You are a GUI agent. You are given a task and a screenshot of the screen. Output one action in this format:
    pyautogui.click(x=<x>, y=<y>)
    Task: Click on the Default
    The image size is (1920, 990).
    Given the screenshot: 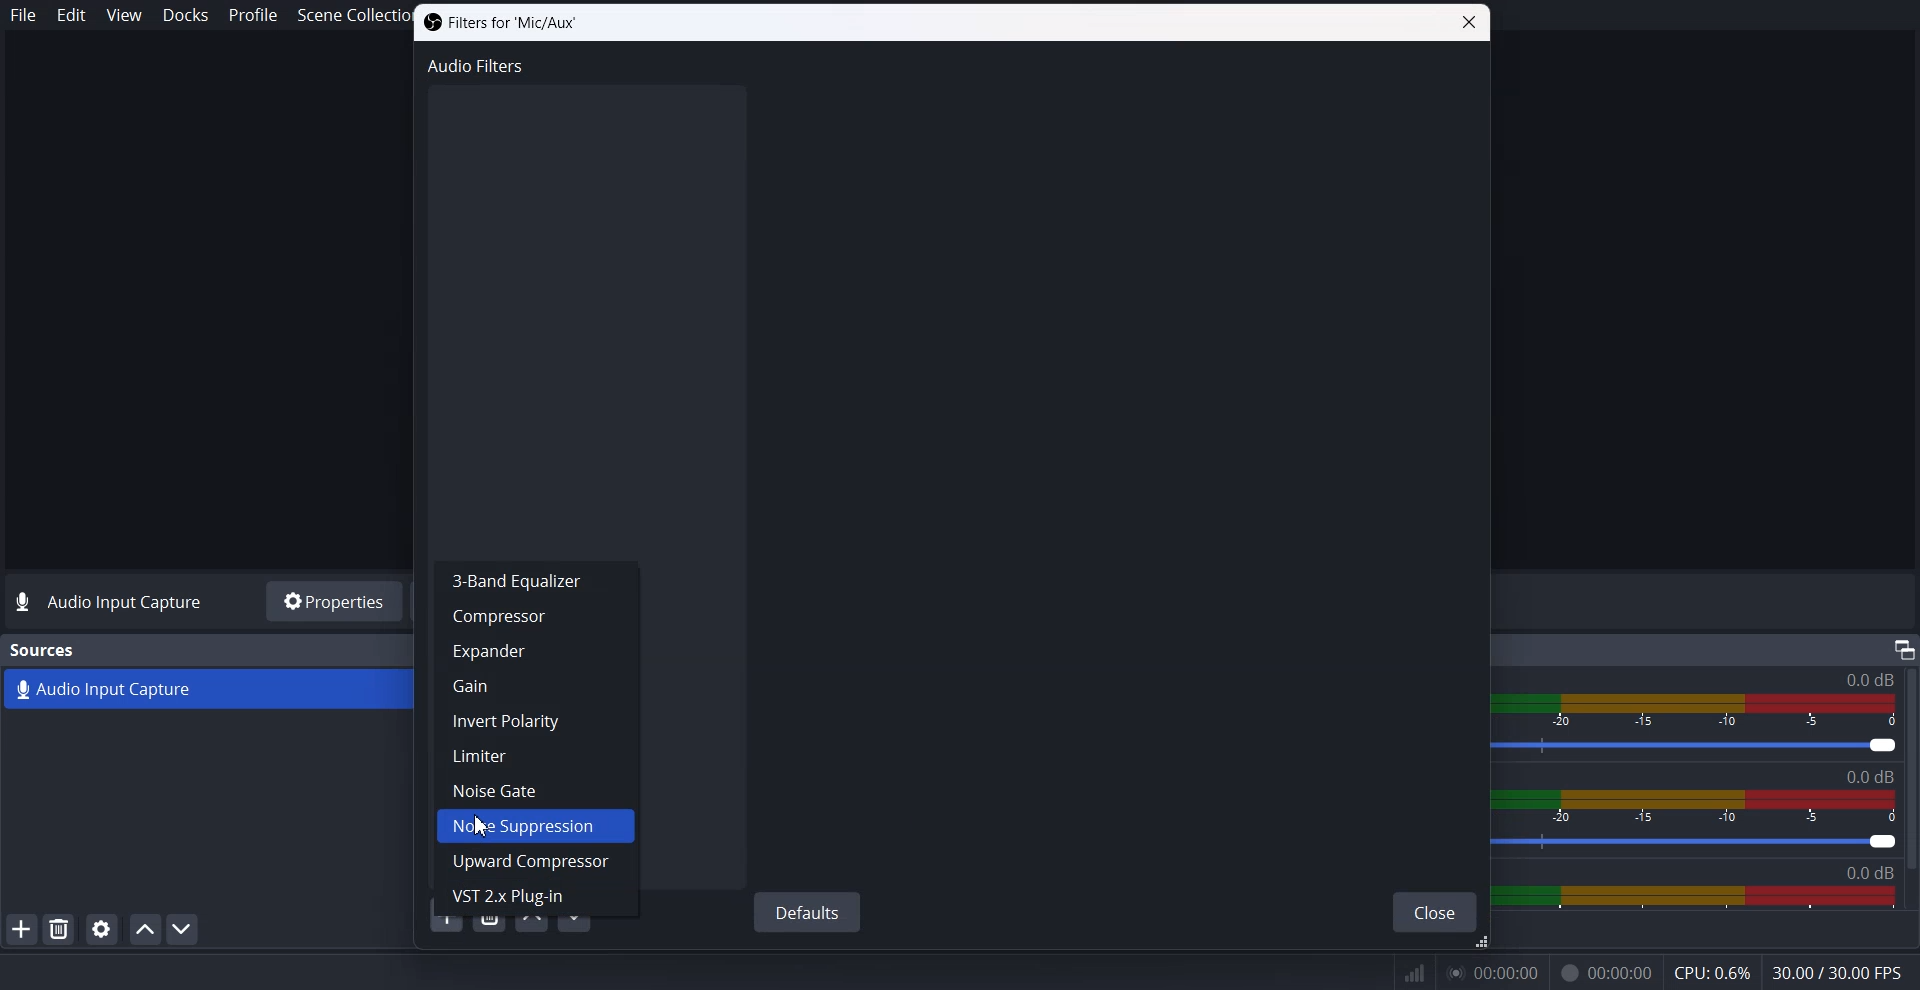 What is the action you would take?
    pyautogui.click(x=806, y=910)
    